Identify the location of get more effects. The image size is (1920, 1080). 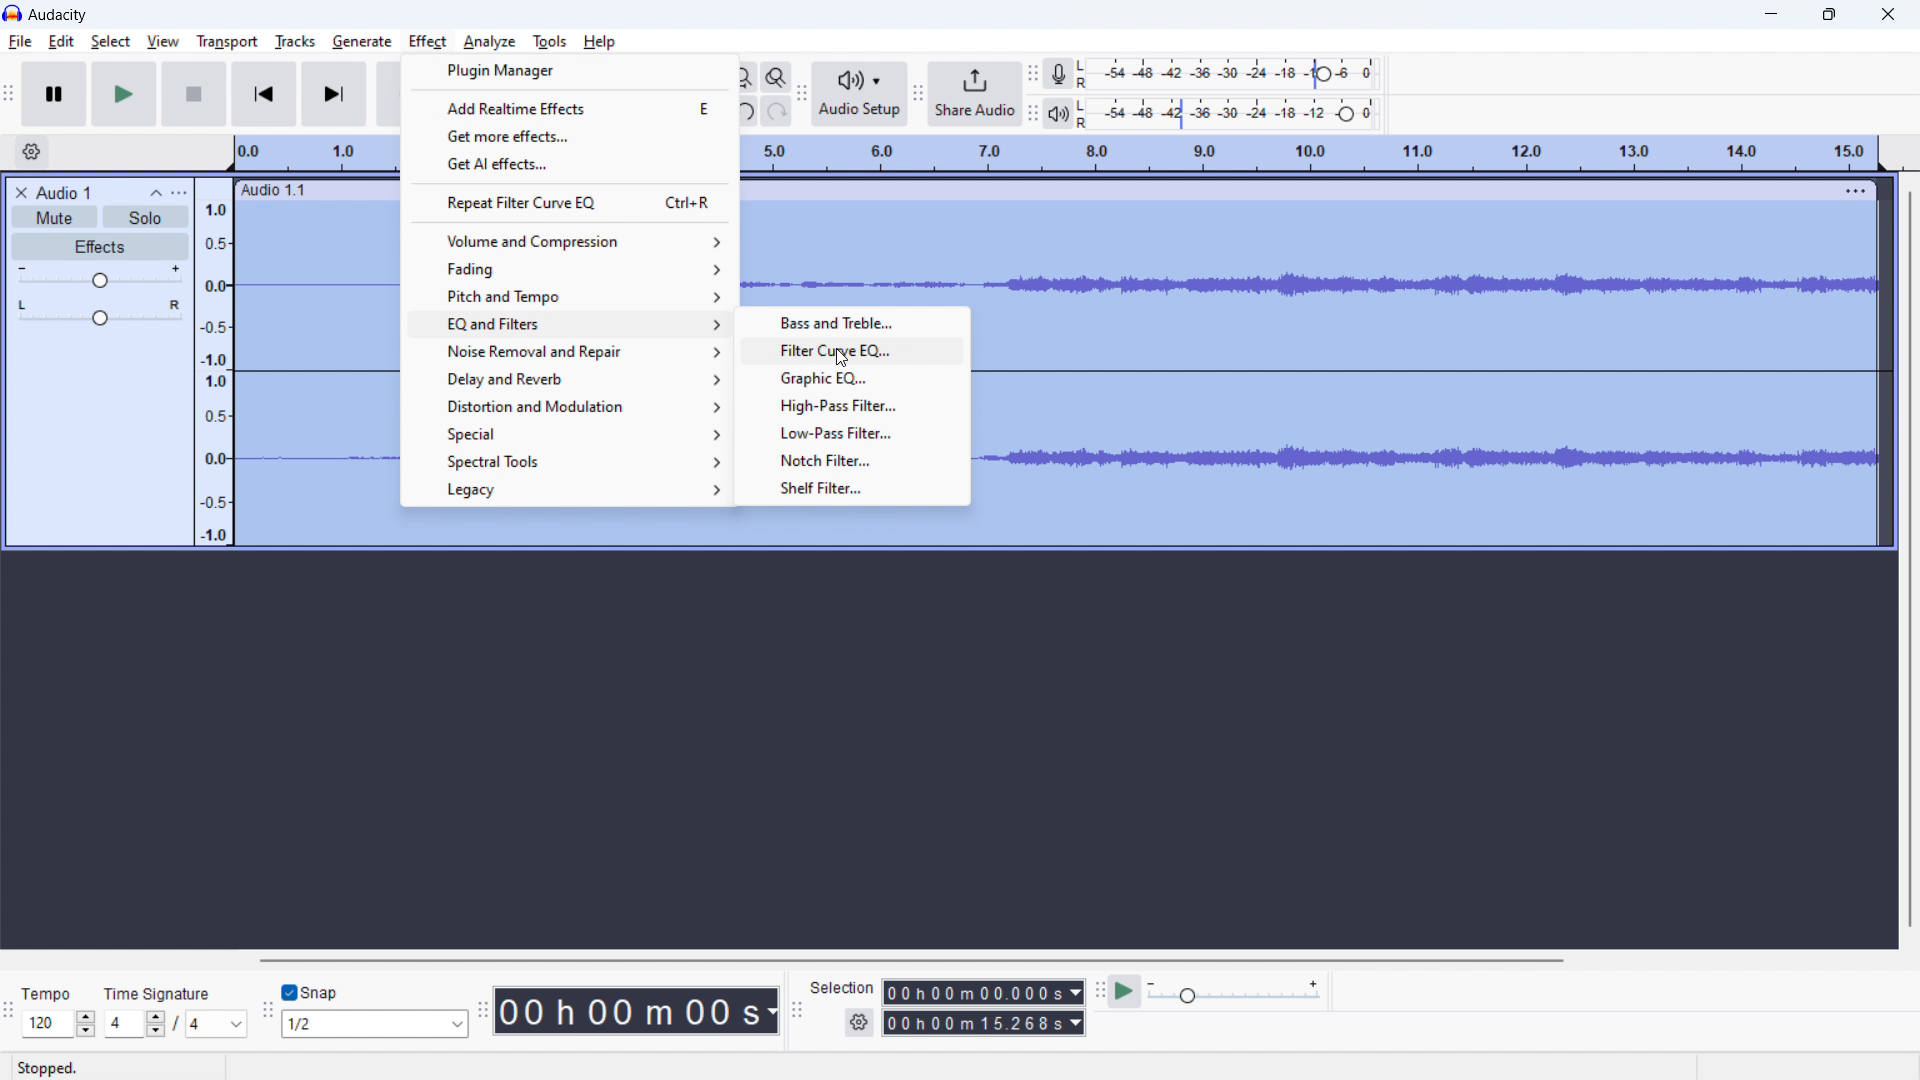
(572, 134).